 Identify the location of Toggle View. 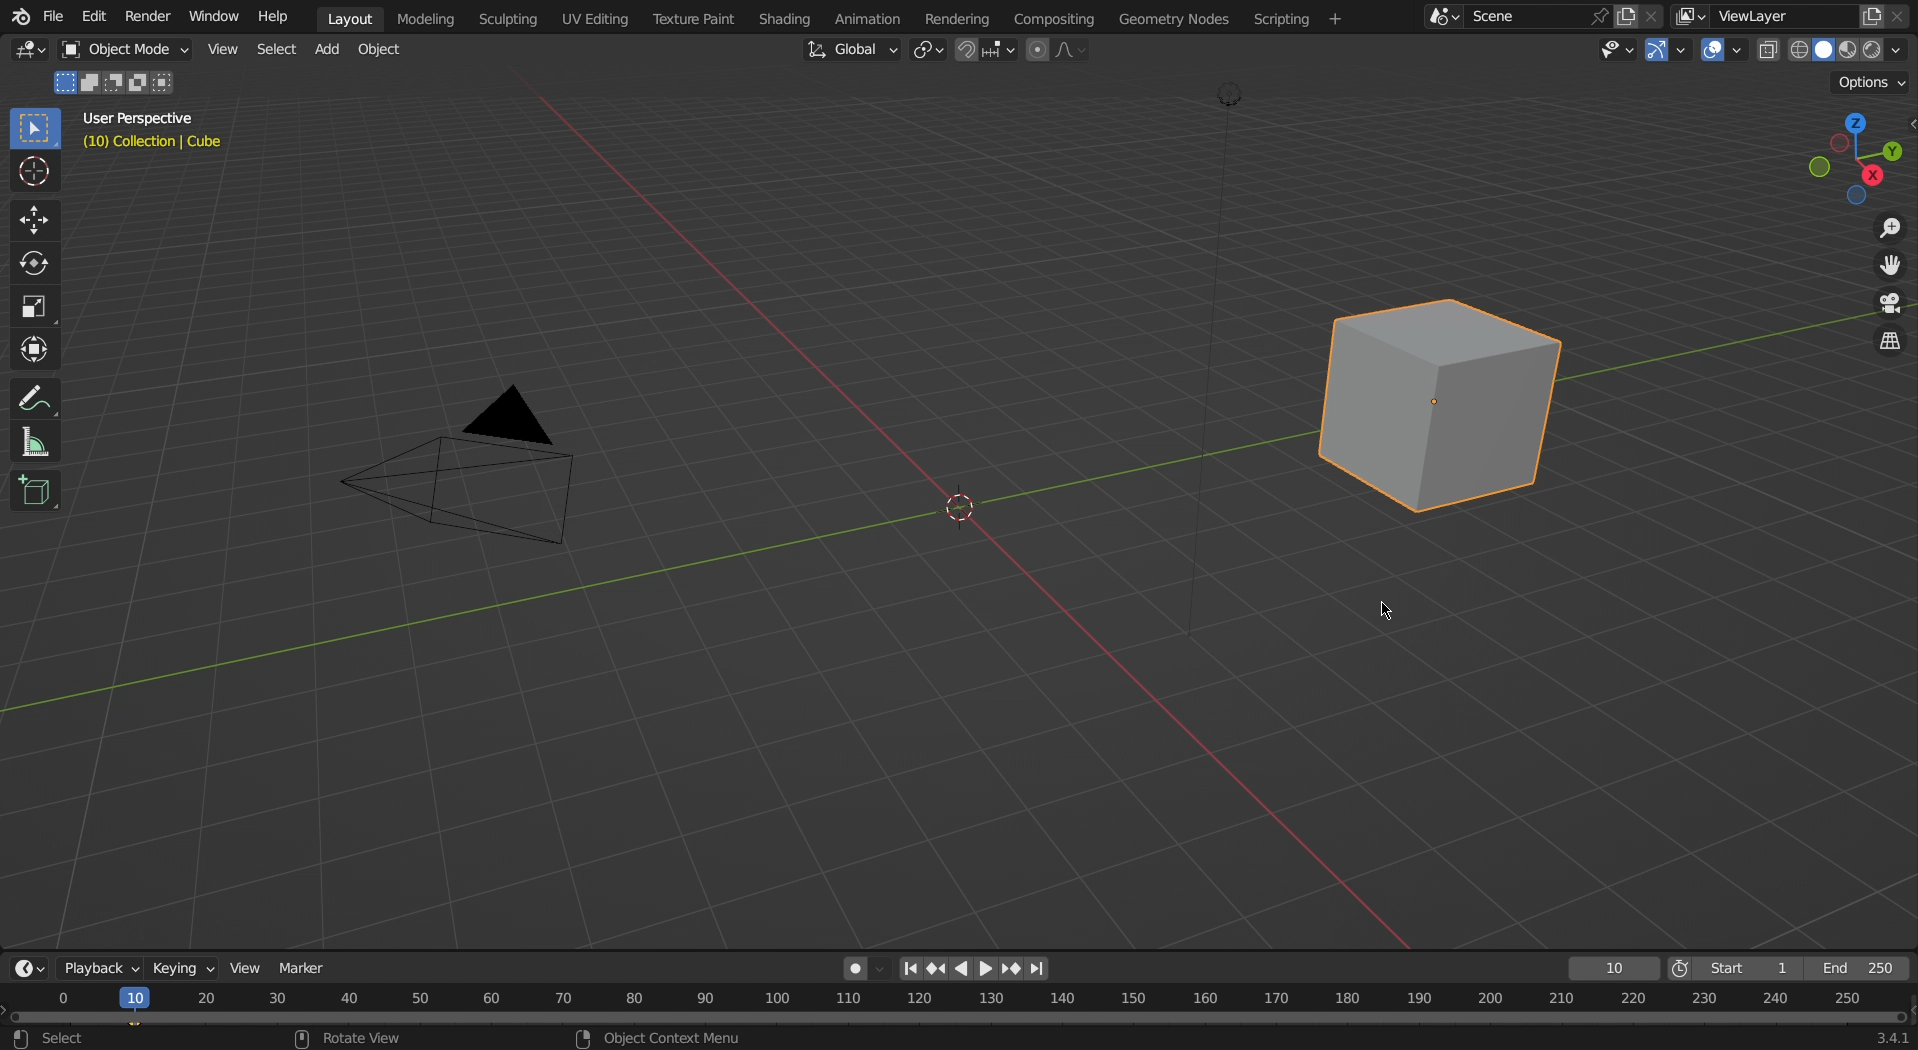
(1887, 344).